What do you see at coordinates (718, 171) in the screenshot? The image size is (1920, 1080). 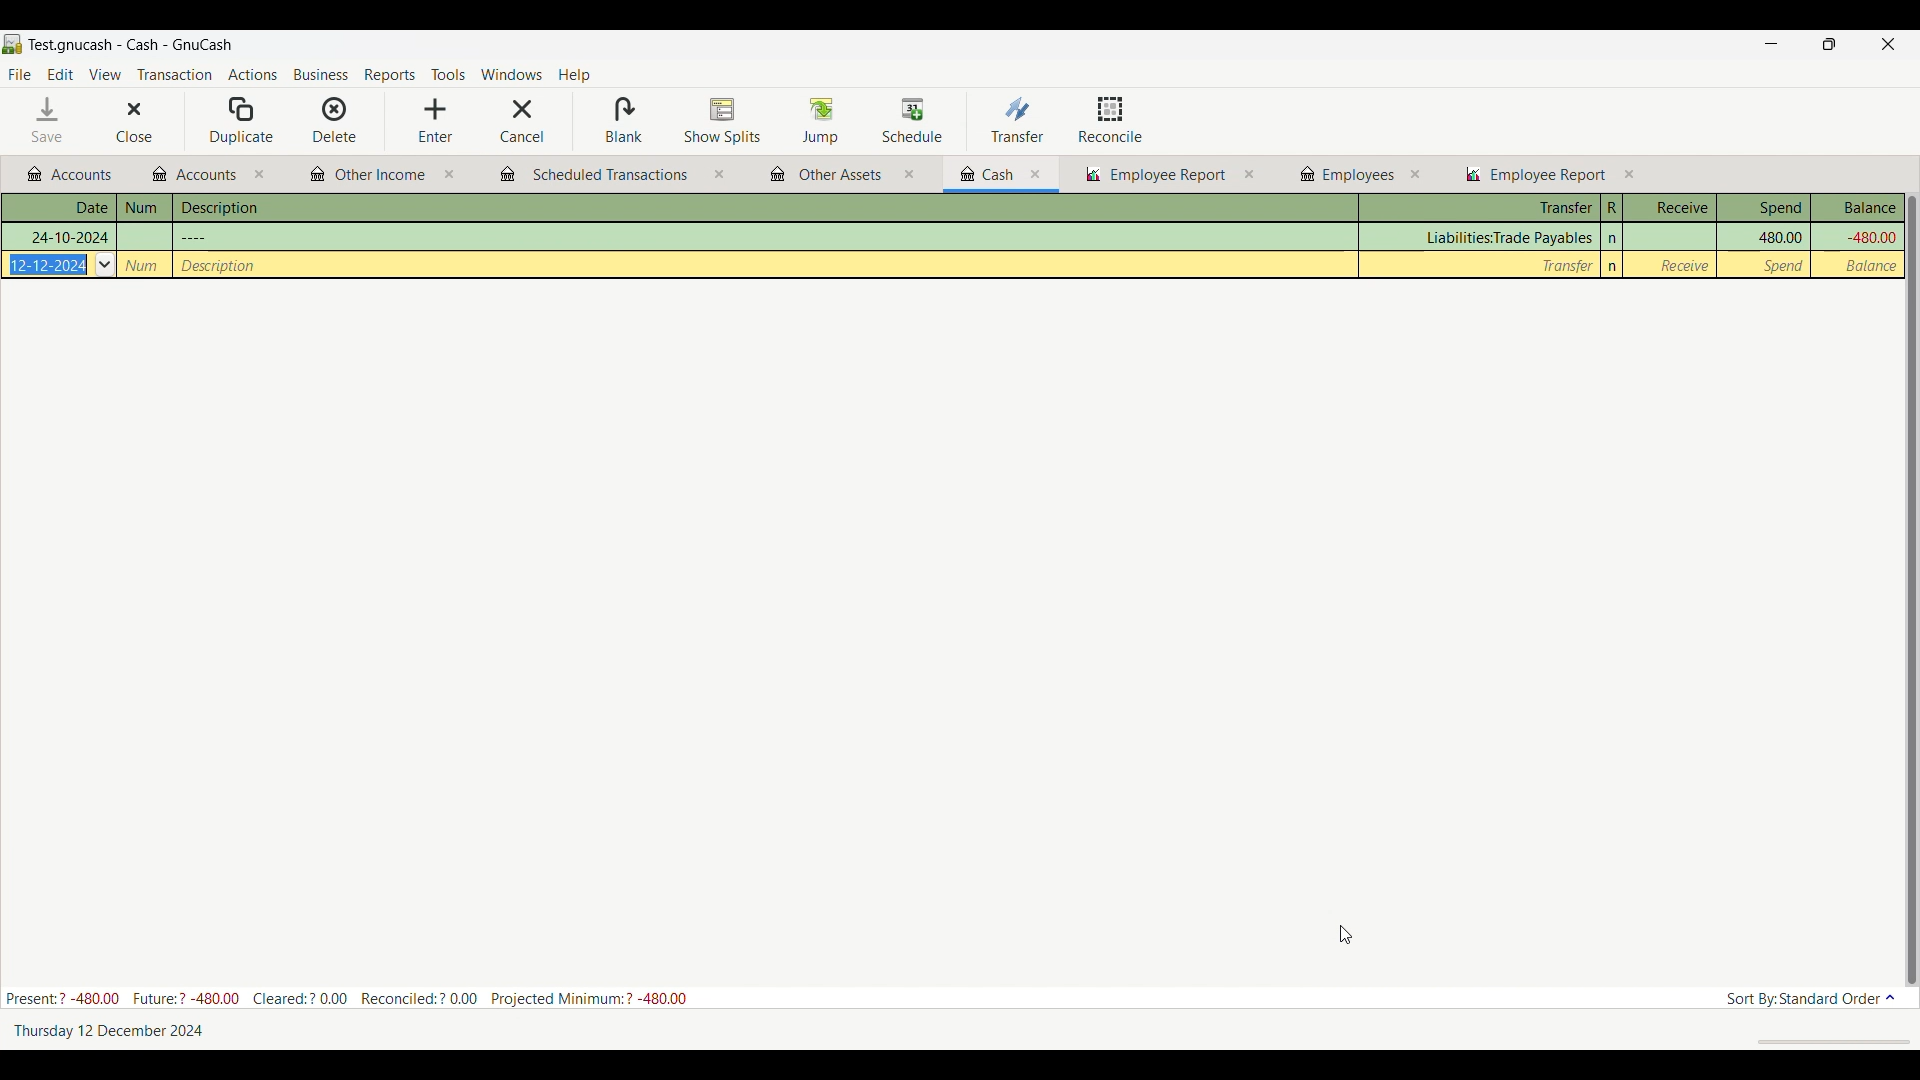 I see `close` at bounding box center [718, 171].